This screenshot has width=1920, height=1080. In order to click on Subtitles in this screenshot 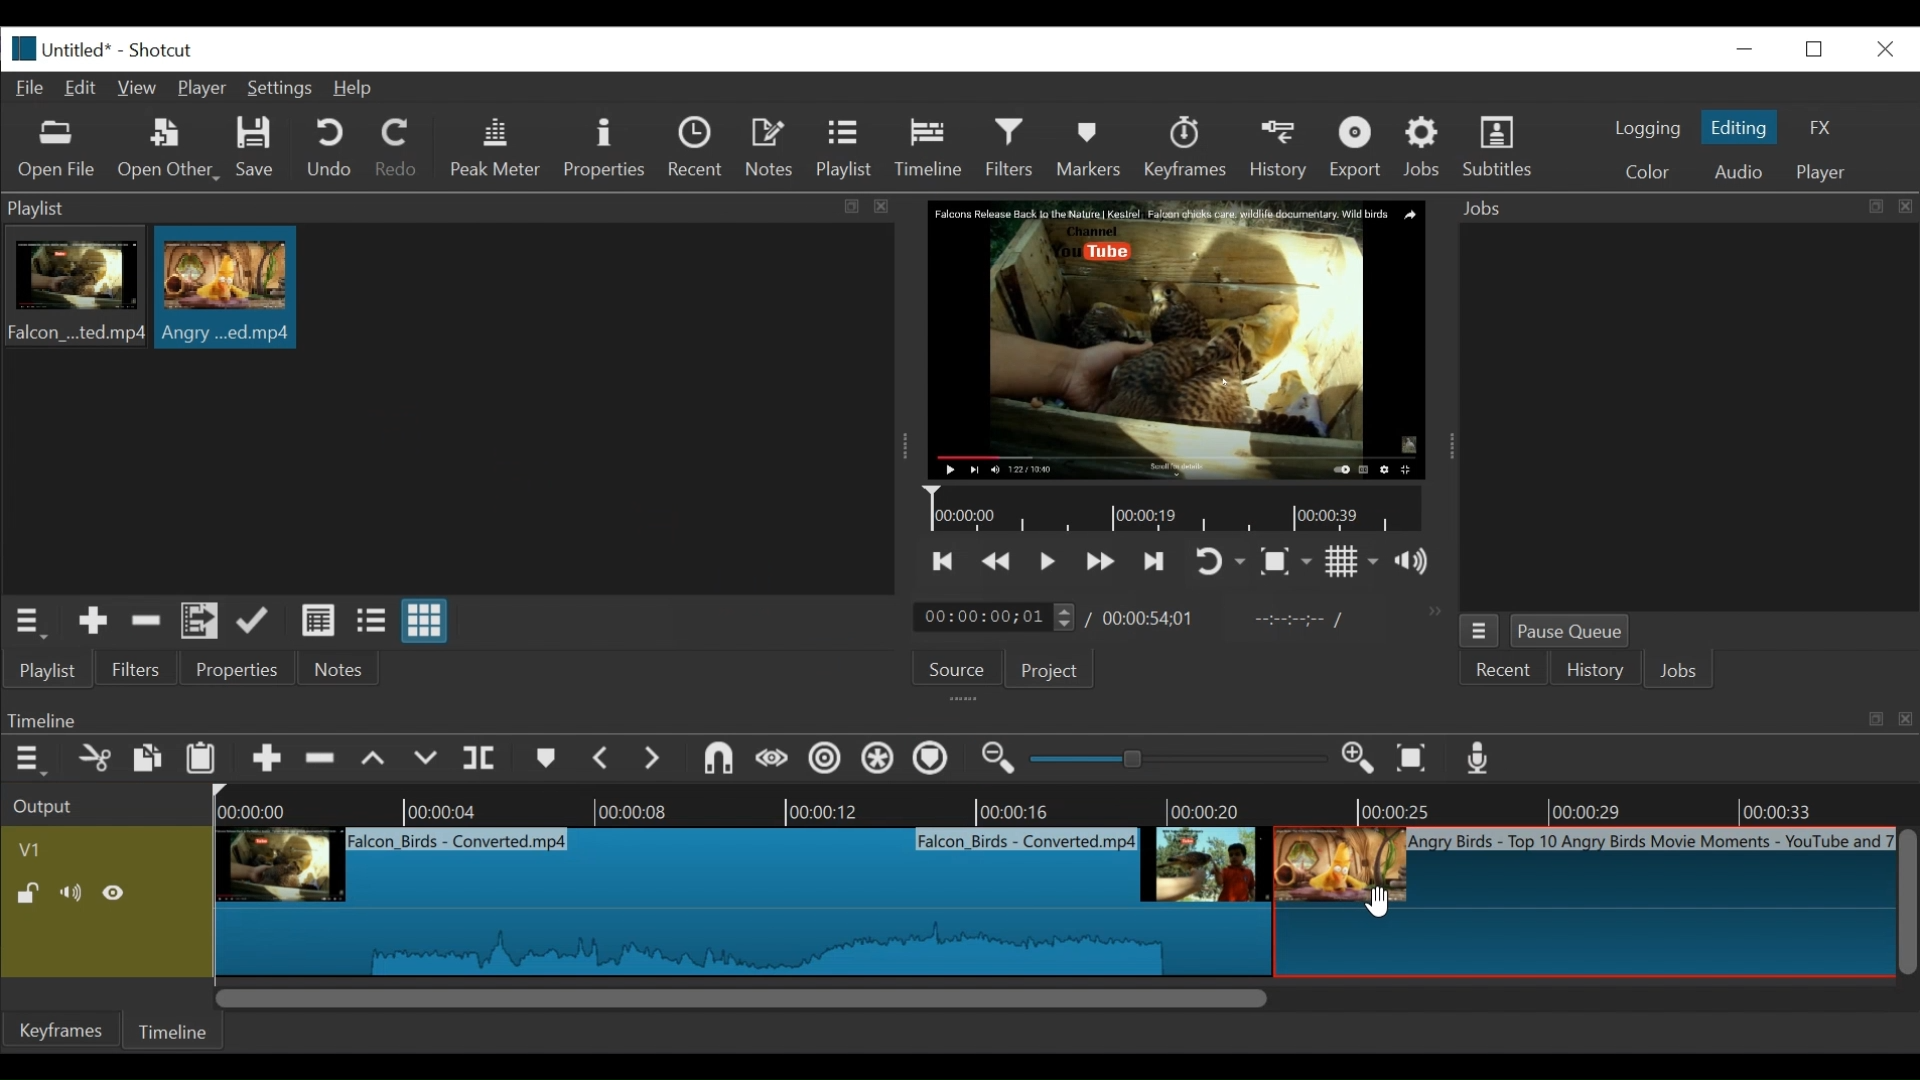, I will do `click(1498, 147)`.